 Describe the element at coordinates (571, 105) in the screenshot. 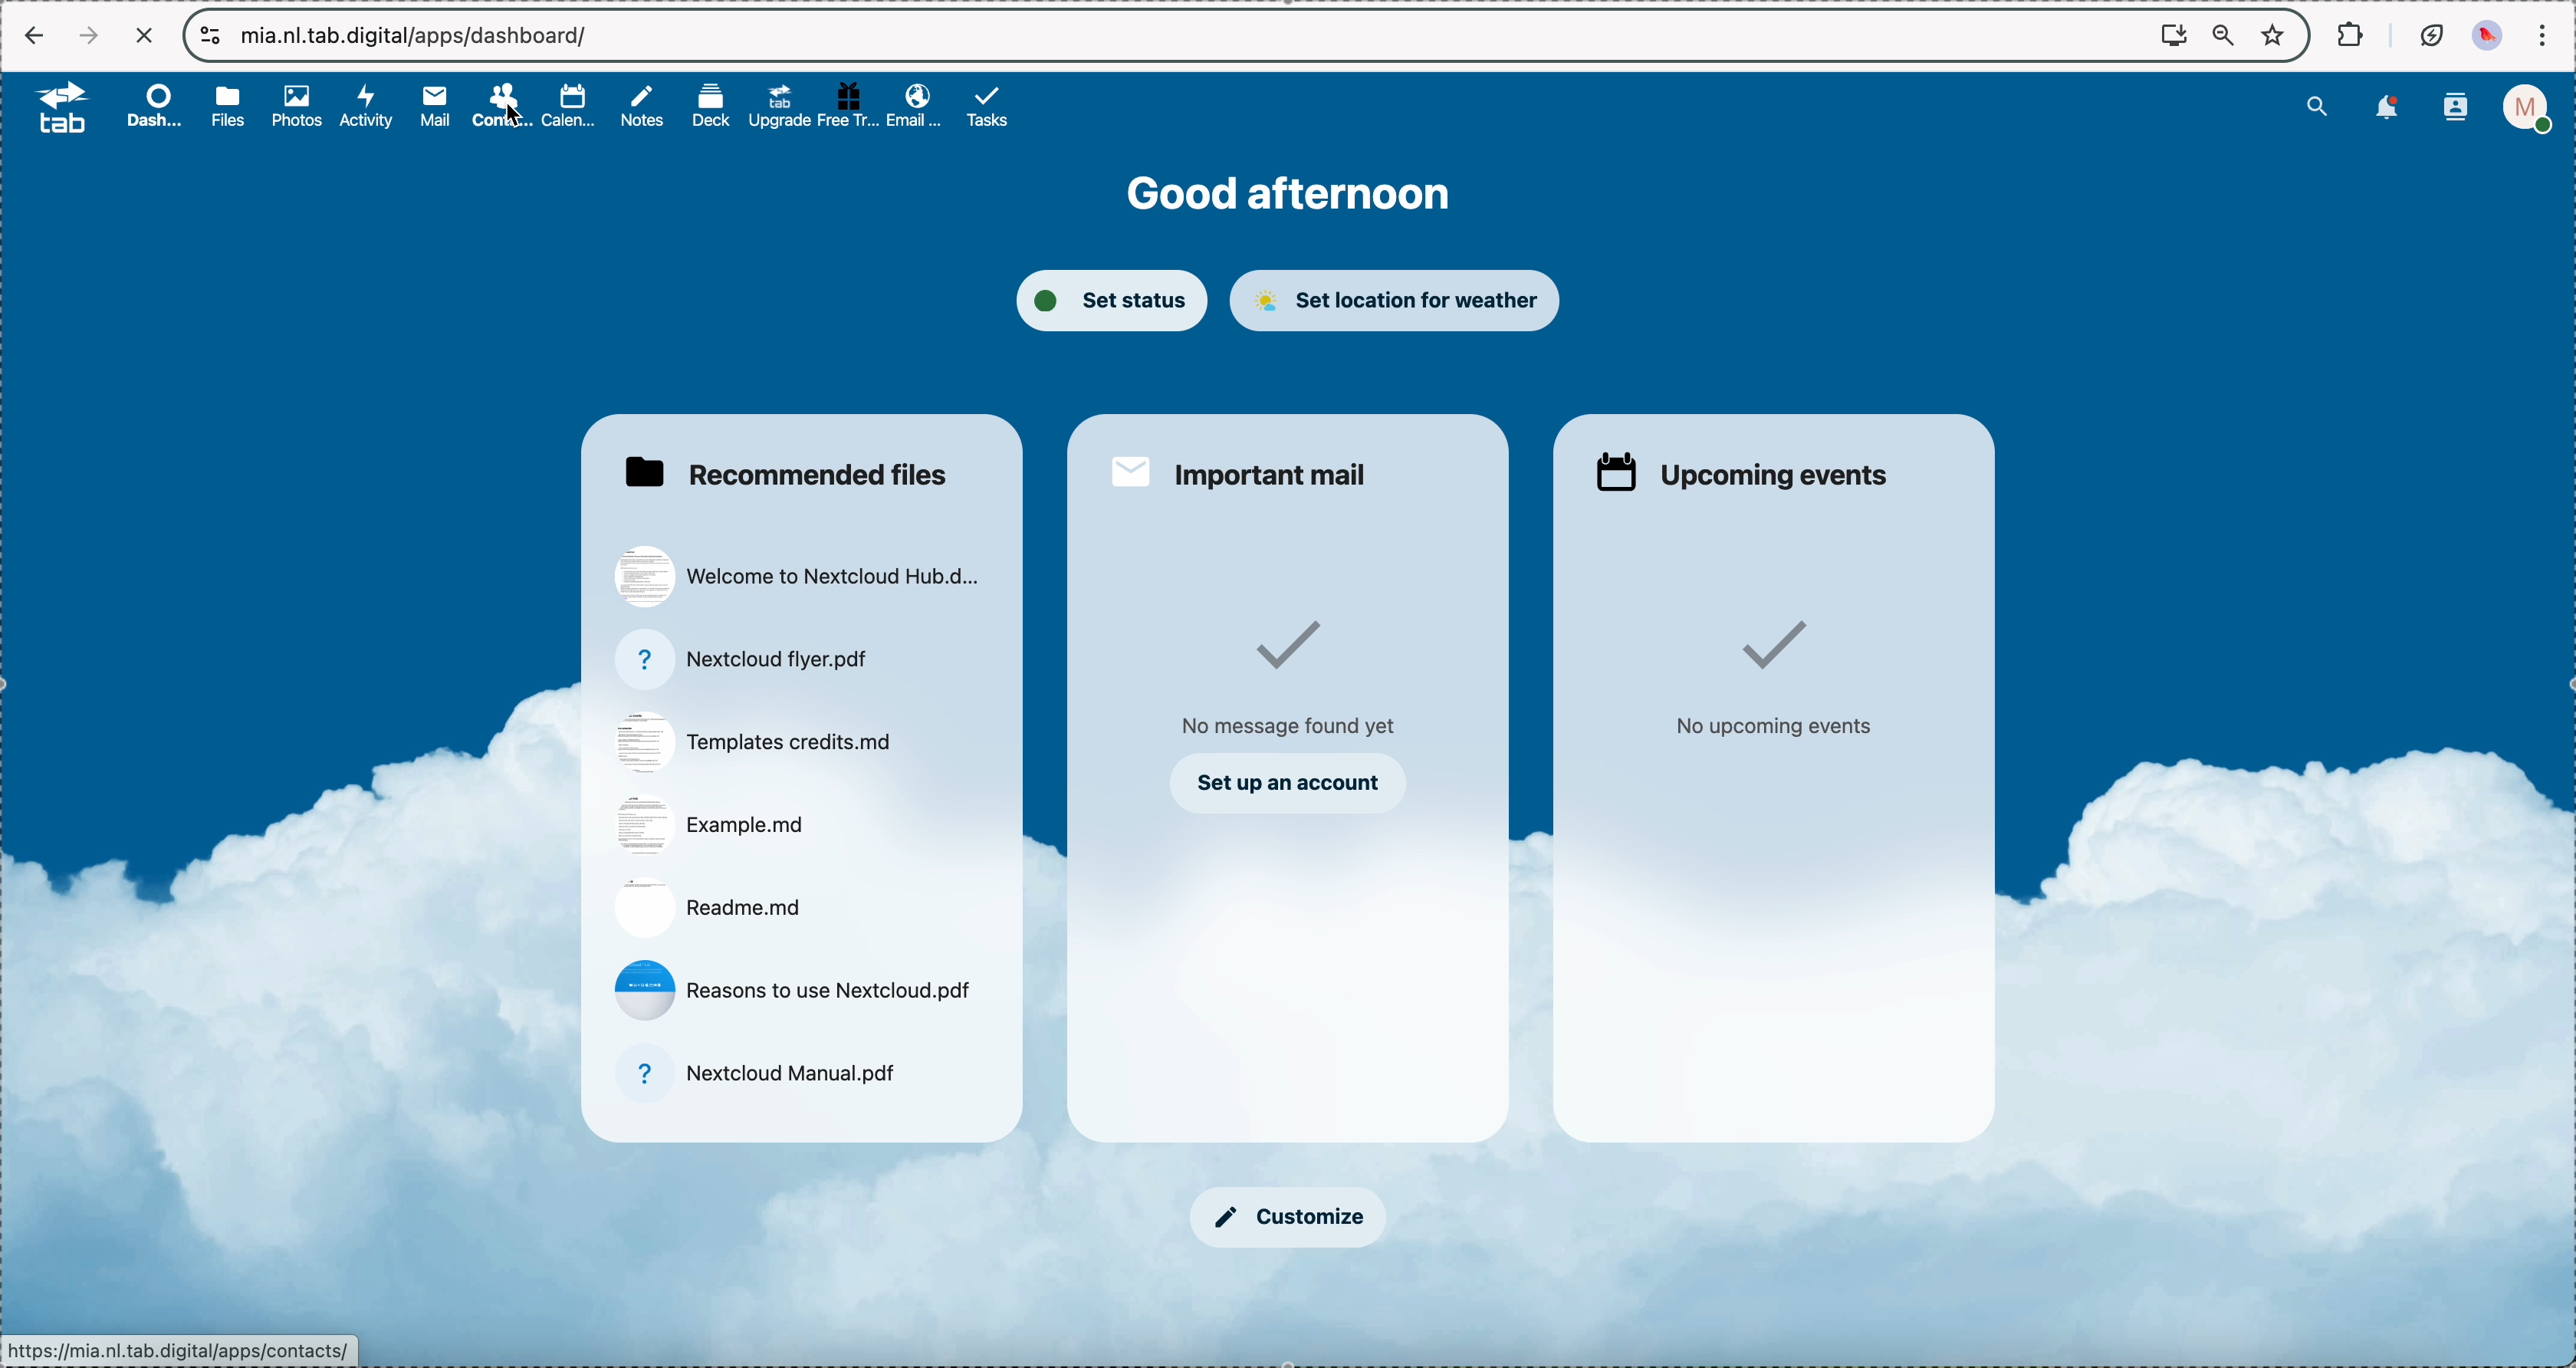

I see `calendar` at that location.